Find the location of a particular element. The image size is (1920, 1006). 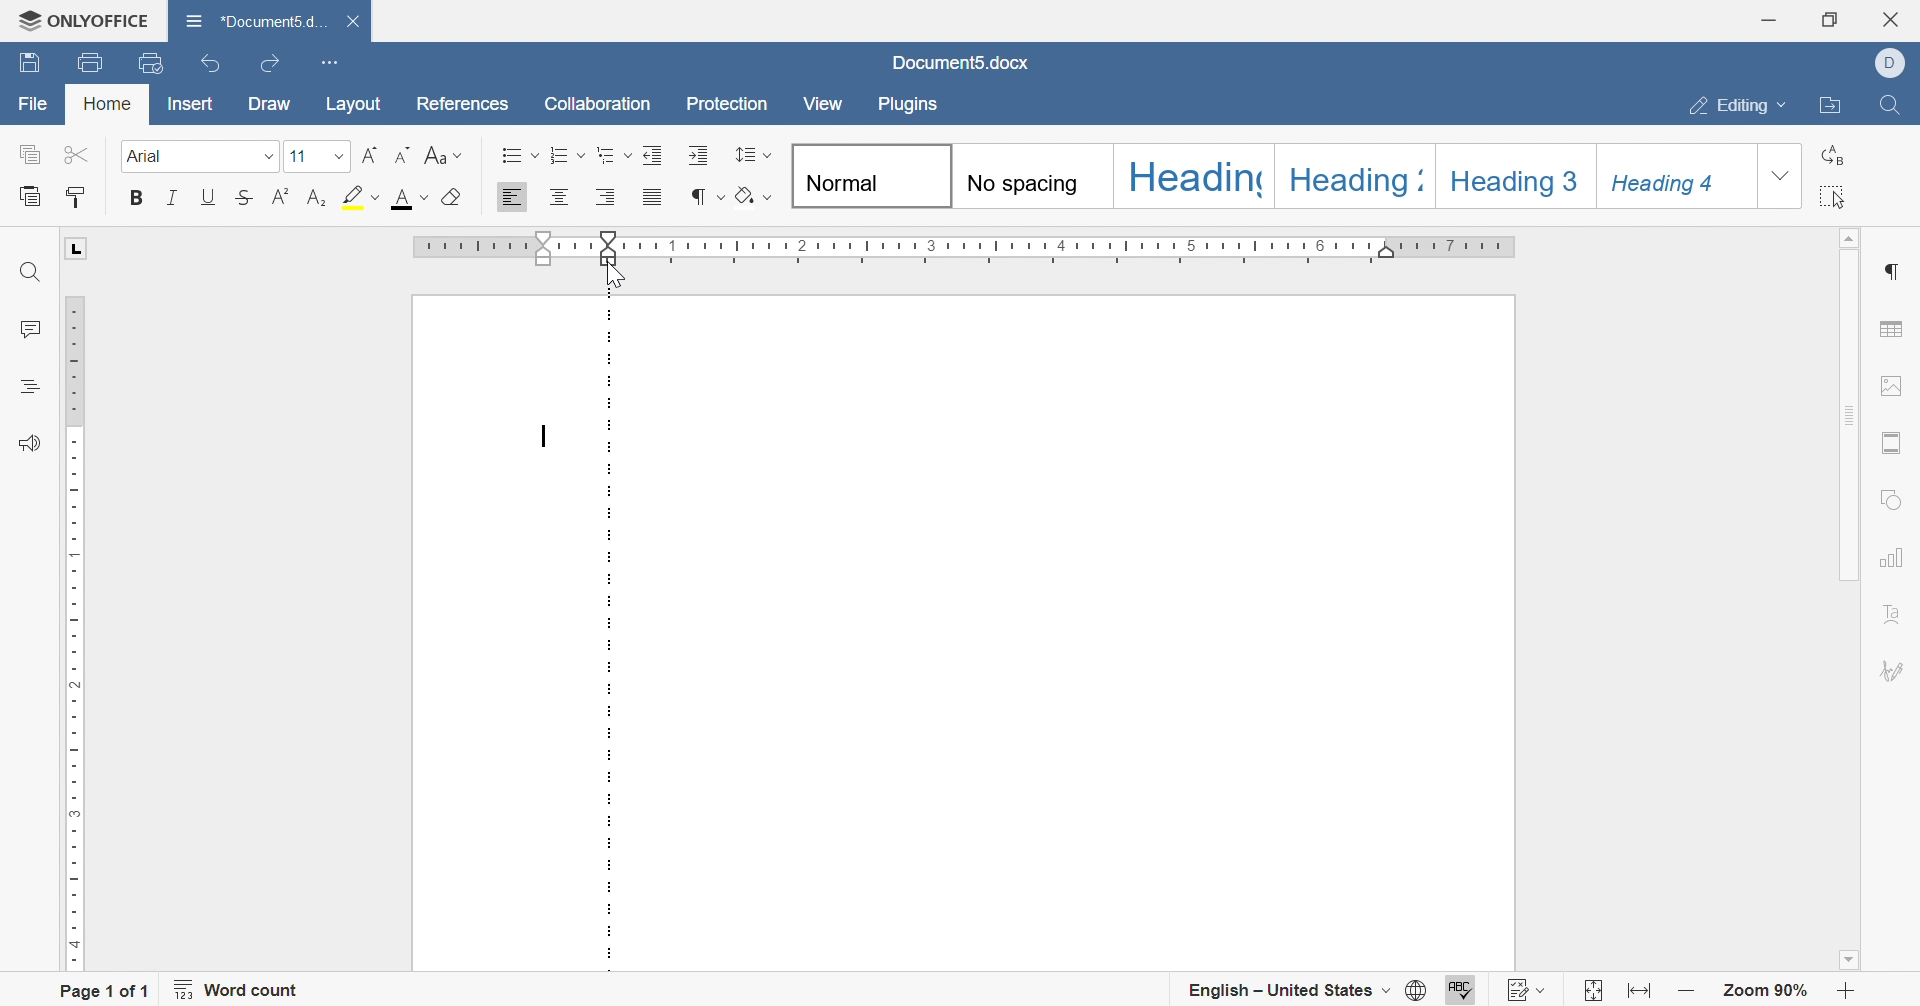

cut is located at coordinates (73, 153).